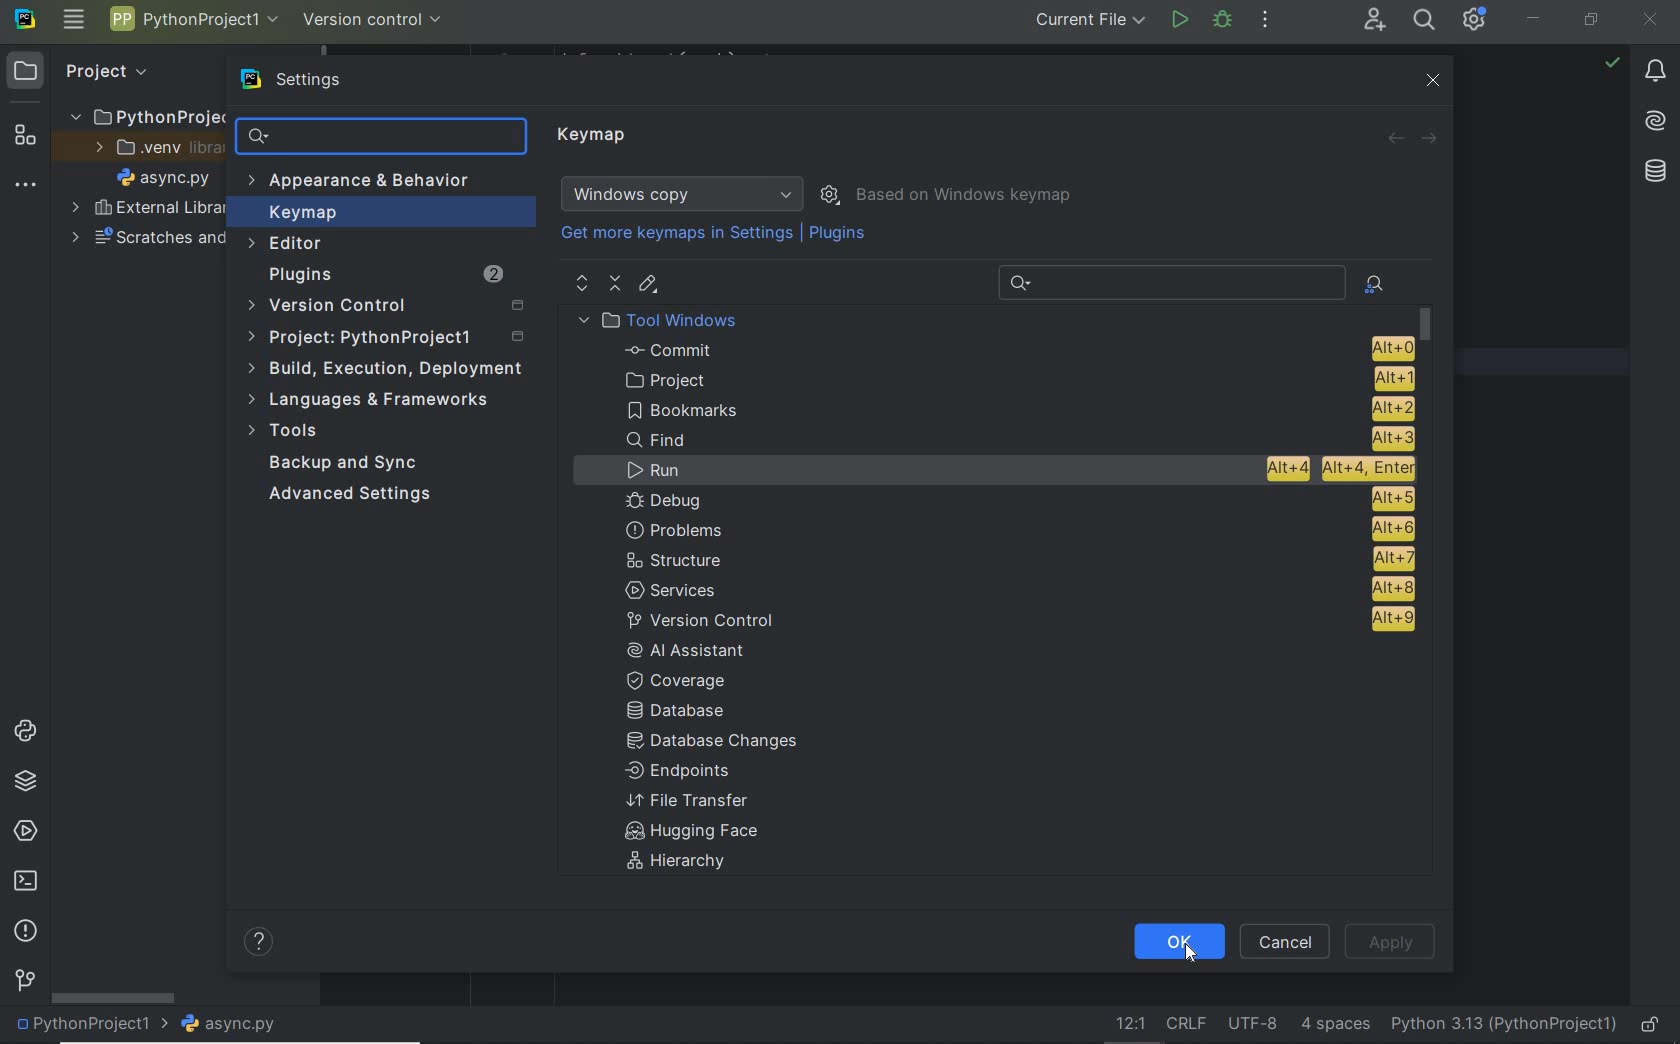  Describe the element at coordinates (22, 832) in the screenshot. I see `services` at that location.